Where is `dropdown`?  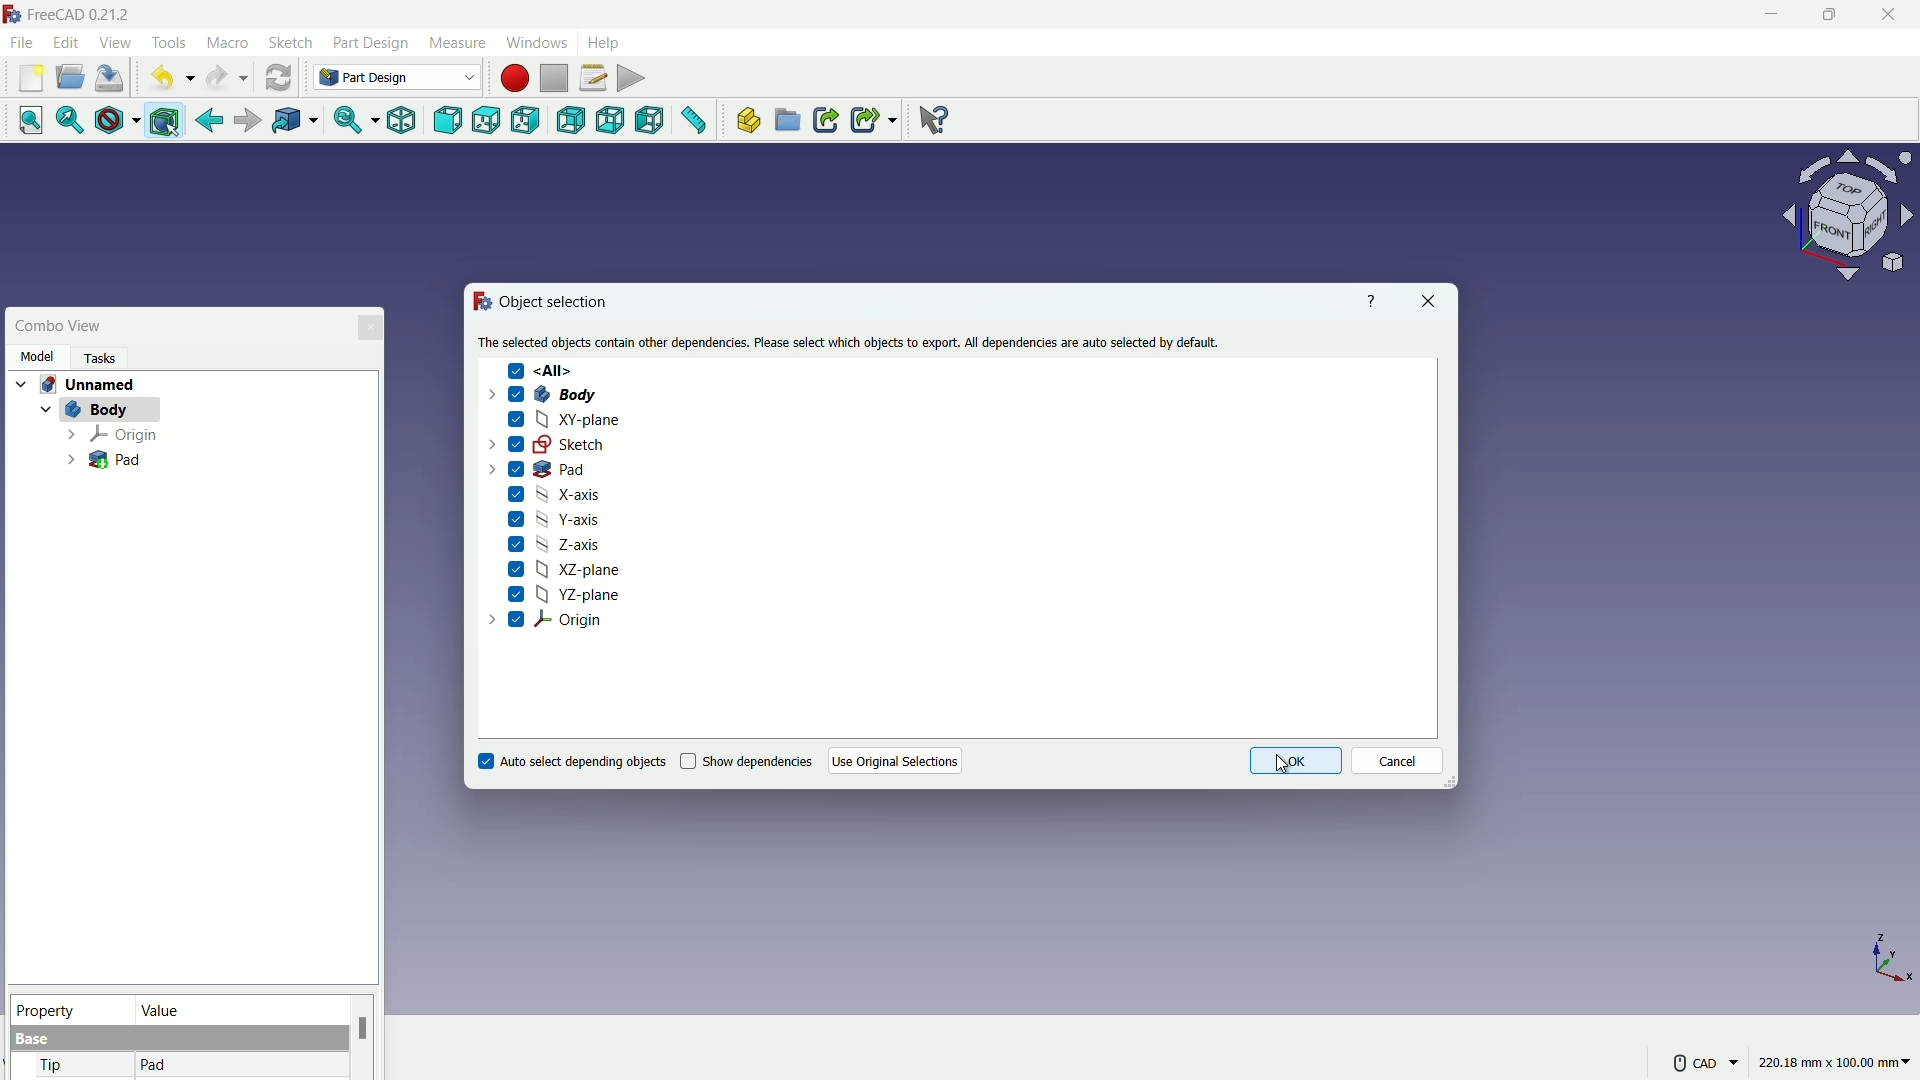 dropdown is located at coordinates (493, 620).